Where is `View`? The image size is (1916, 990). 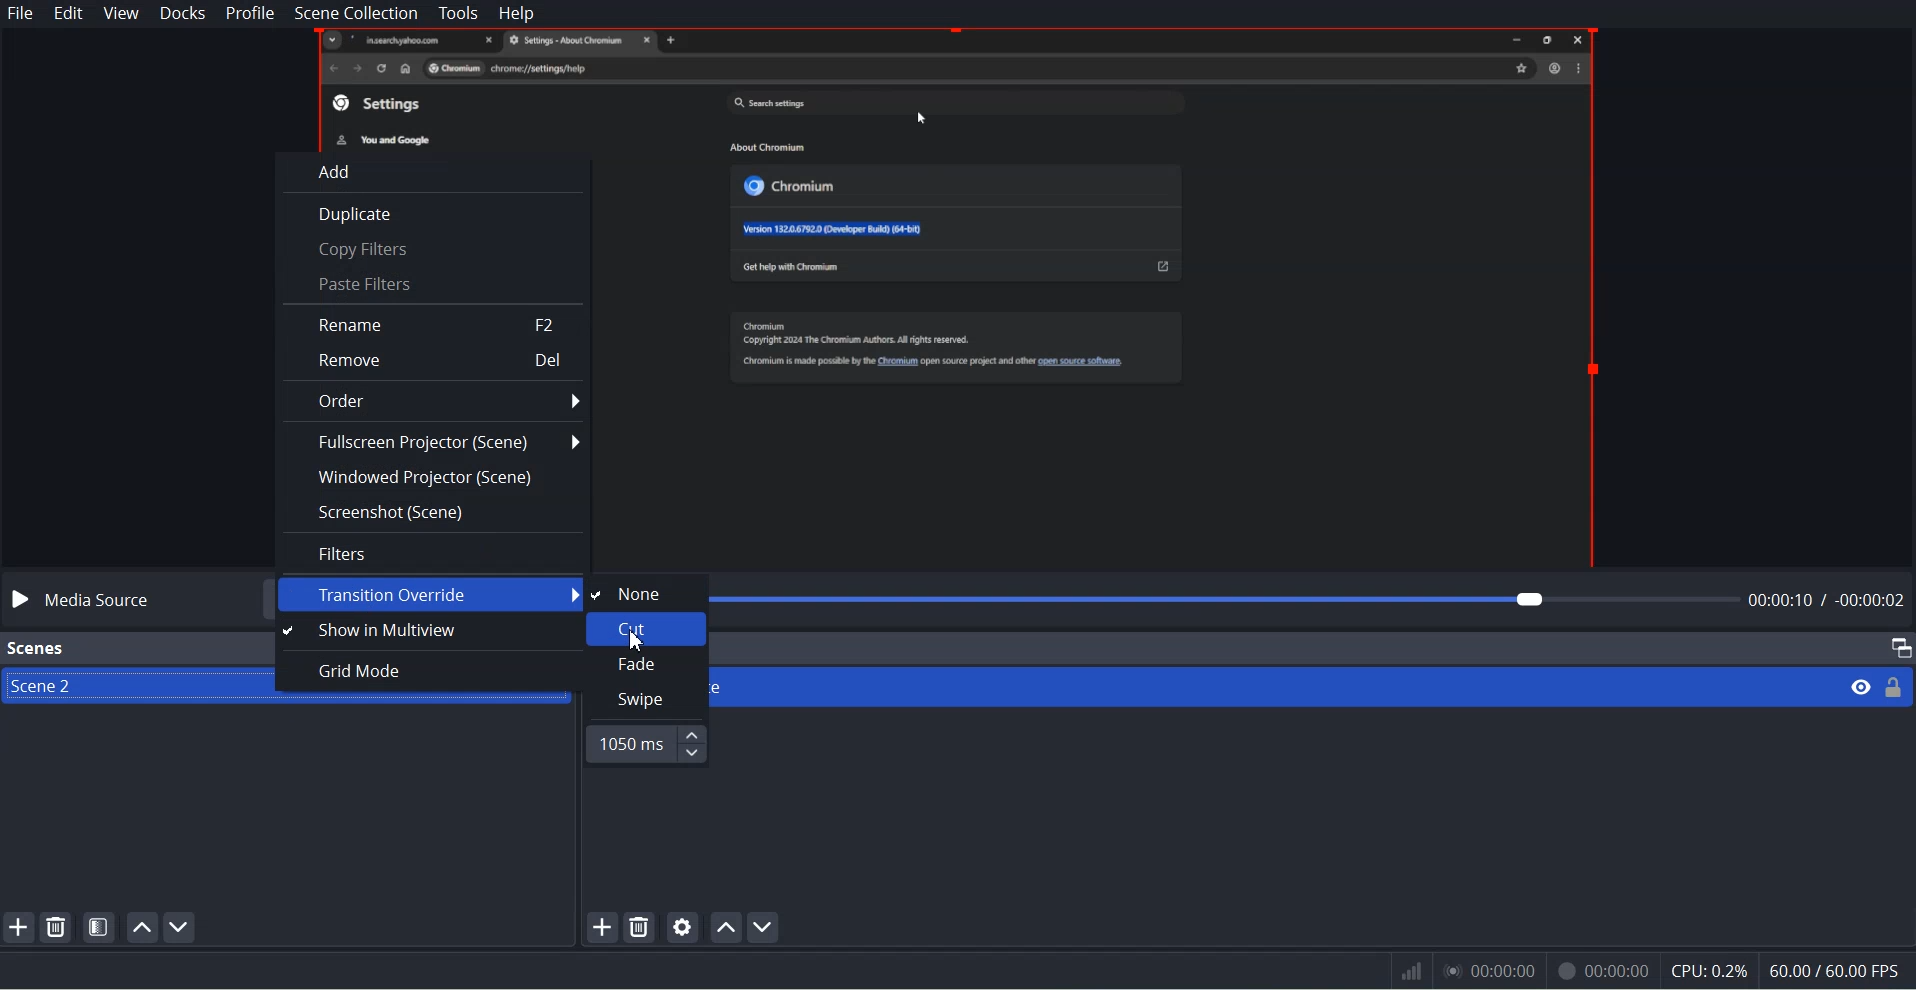
View is located at coordinates (121, 14).